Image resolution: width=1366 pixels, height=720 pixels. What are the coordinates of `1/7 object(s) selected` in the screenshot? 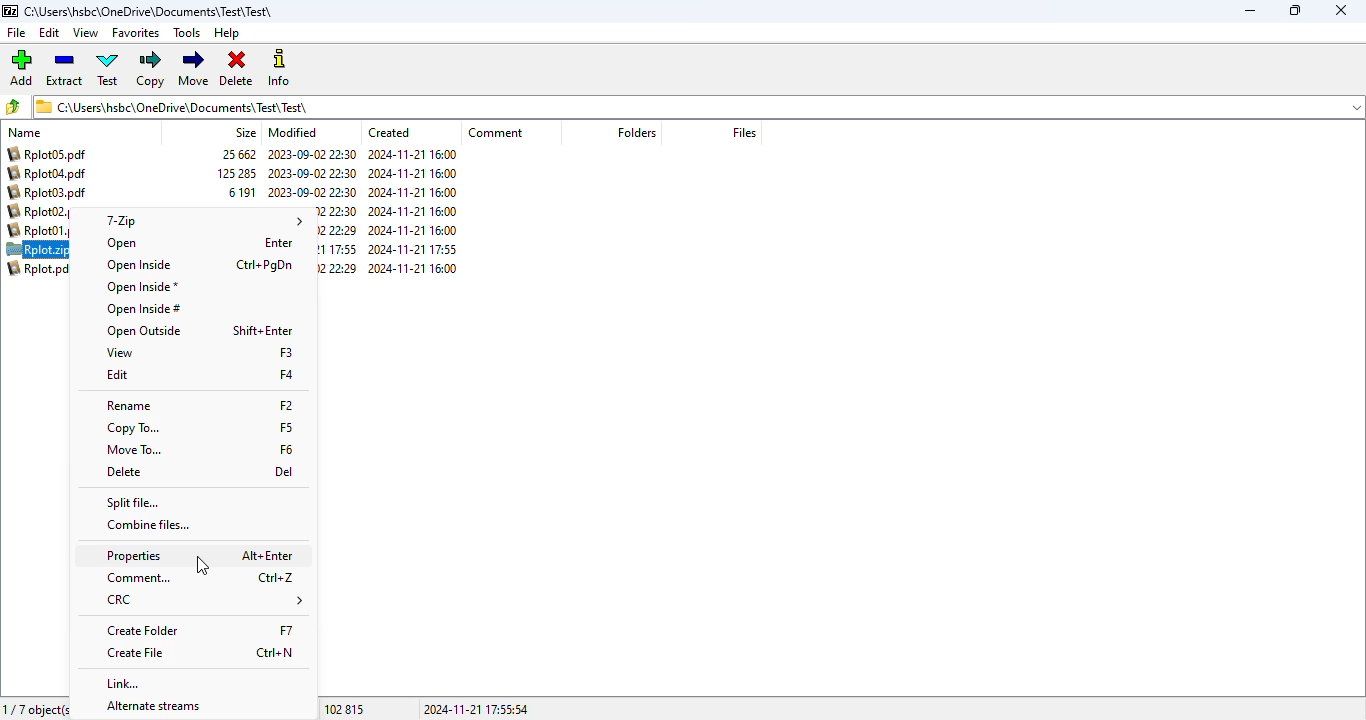 It's located at (34, 709).